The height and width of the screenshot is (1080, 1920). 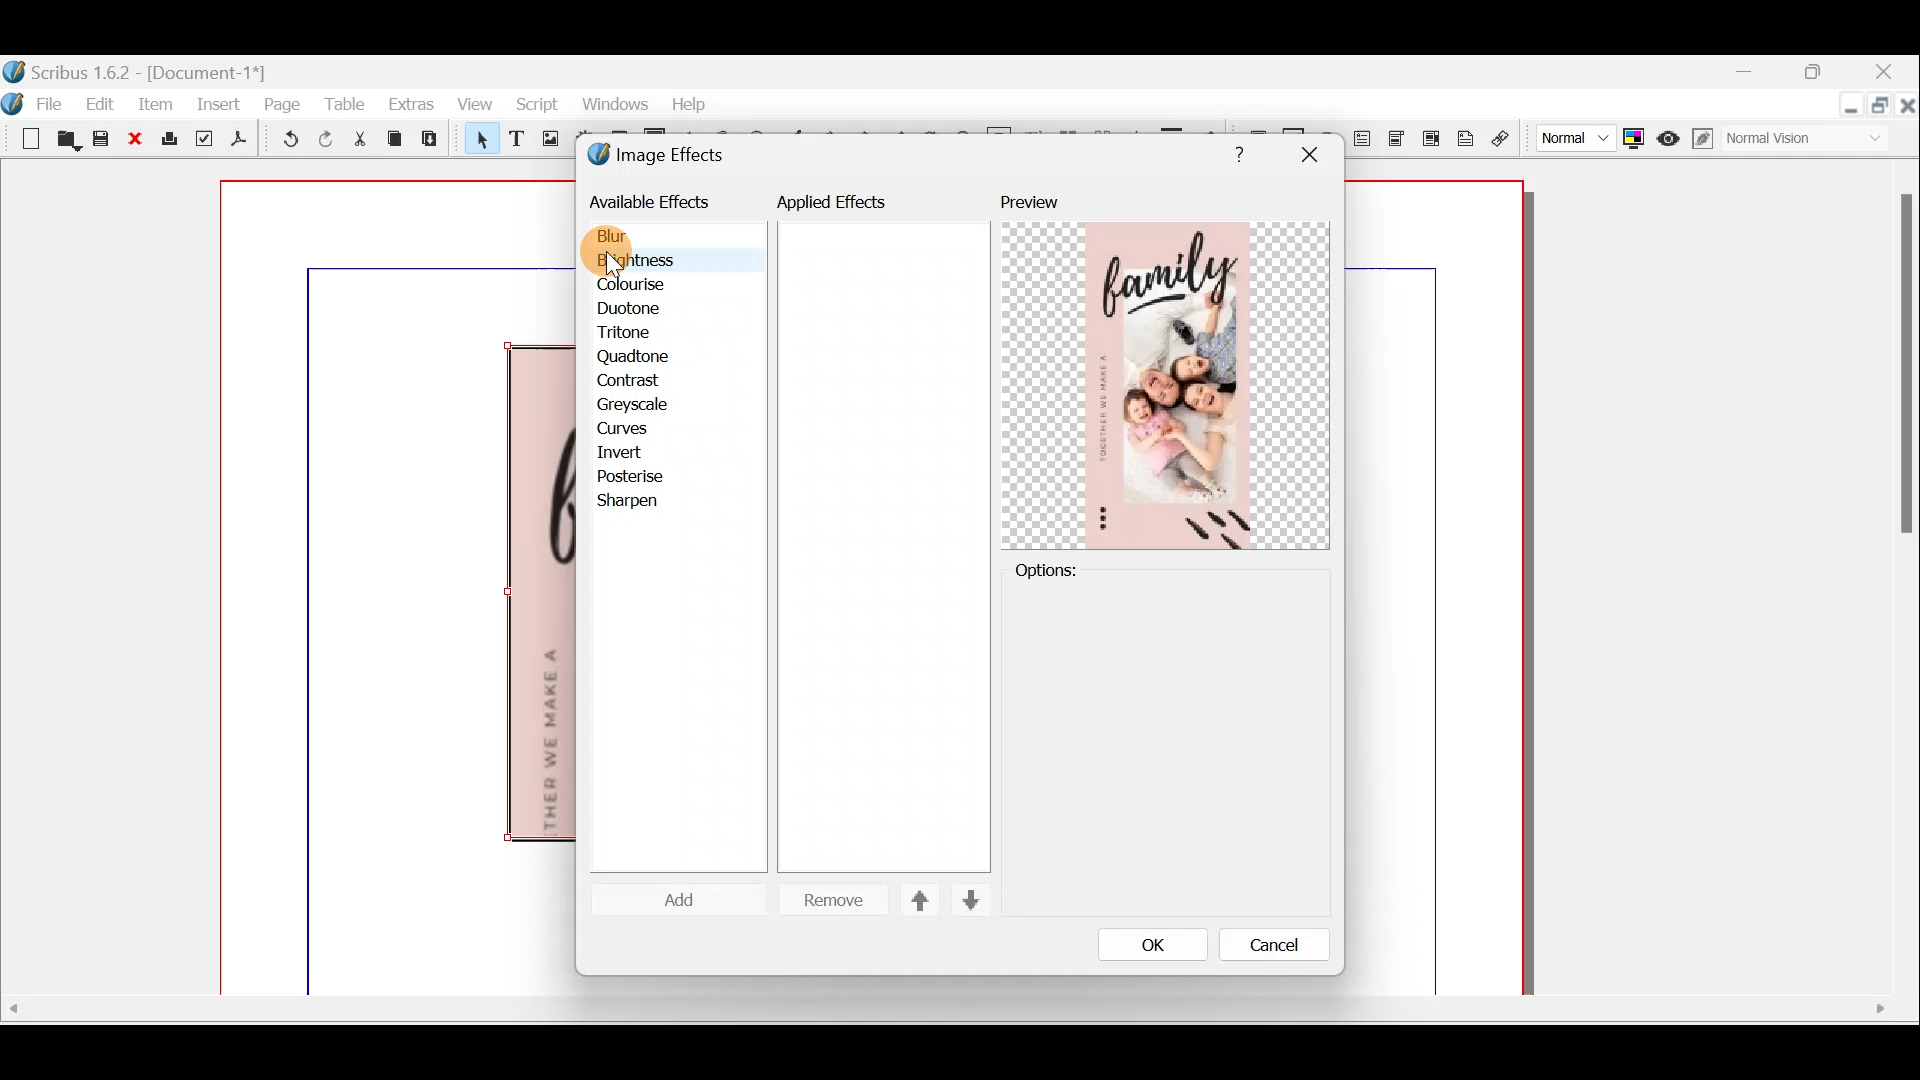 What do you see at coordinates (1756, 74) in the screenshot?
I see `Minimise` at bounding box center [1756, 74].